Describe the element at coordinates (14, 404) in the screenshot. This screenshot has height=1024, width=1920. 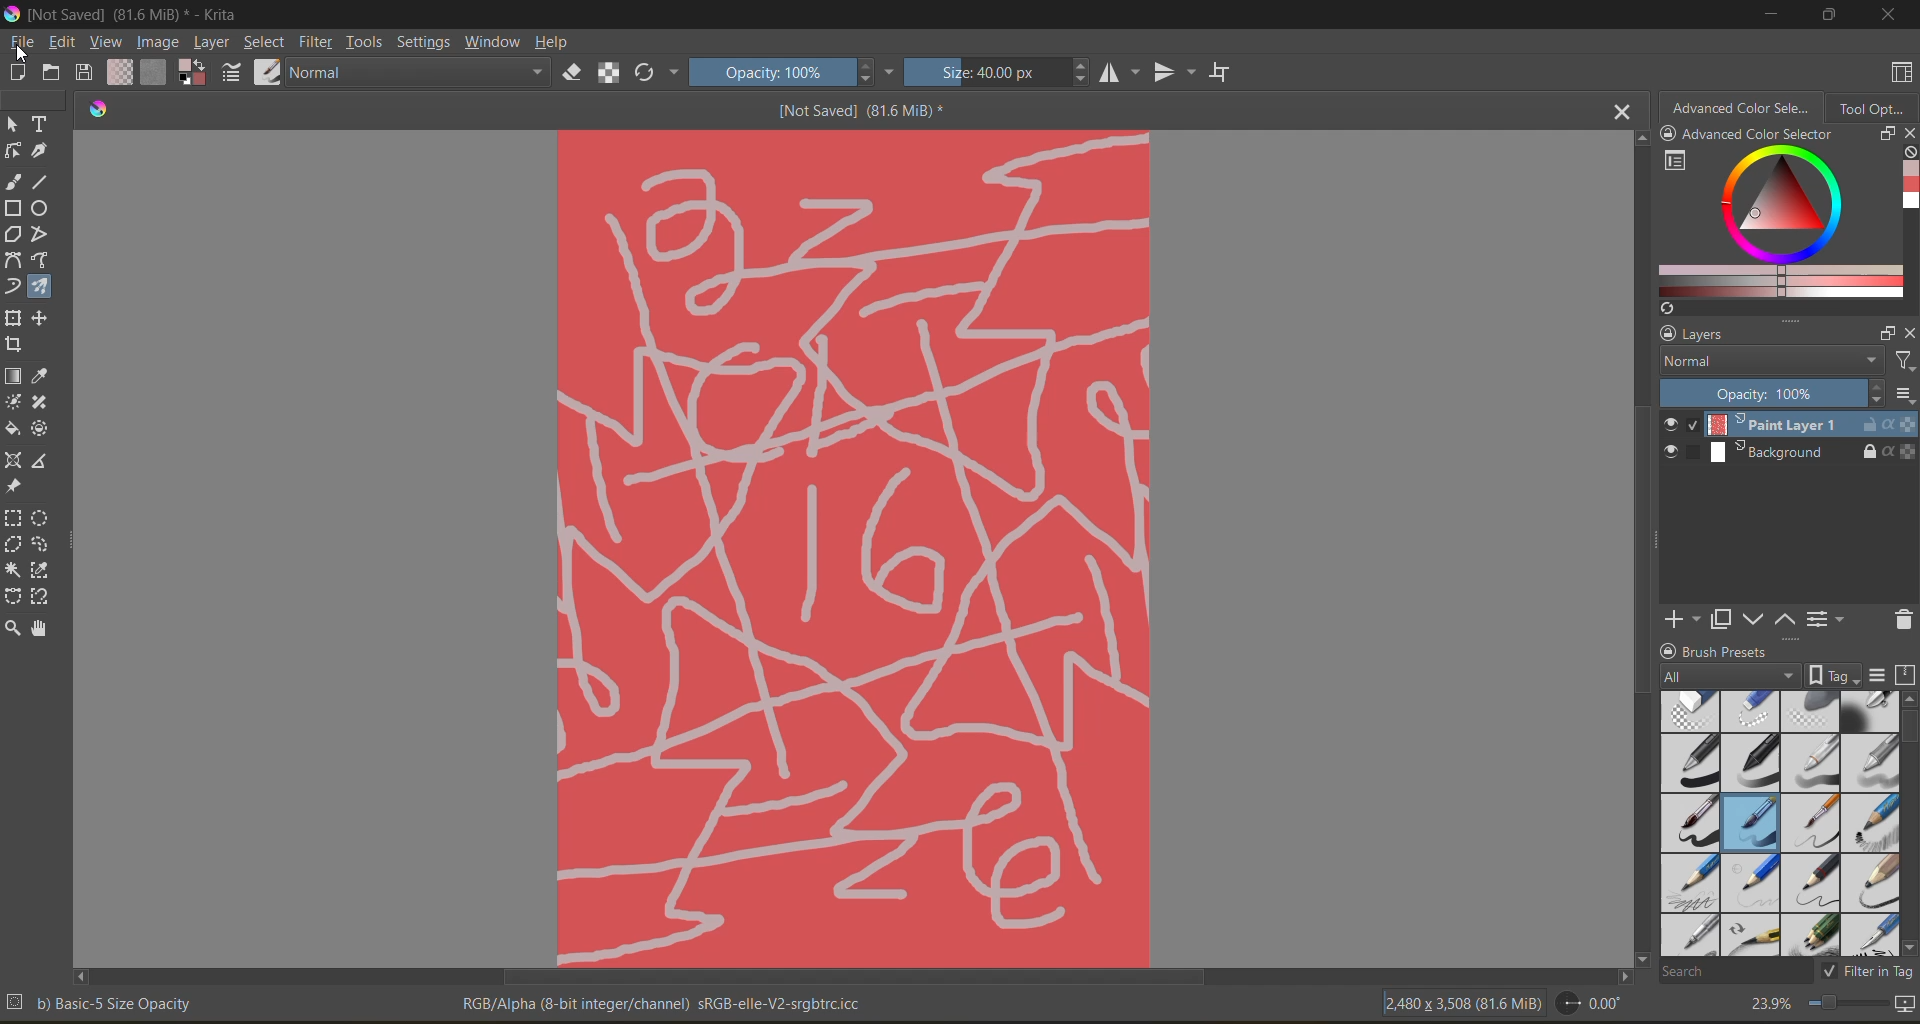
I see `tool` at that location.